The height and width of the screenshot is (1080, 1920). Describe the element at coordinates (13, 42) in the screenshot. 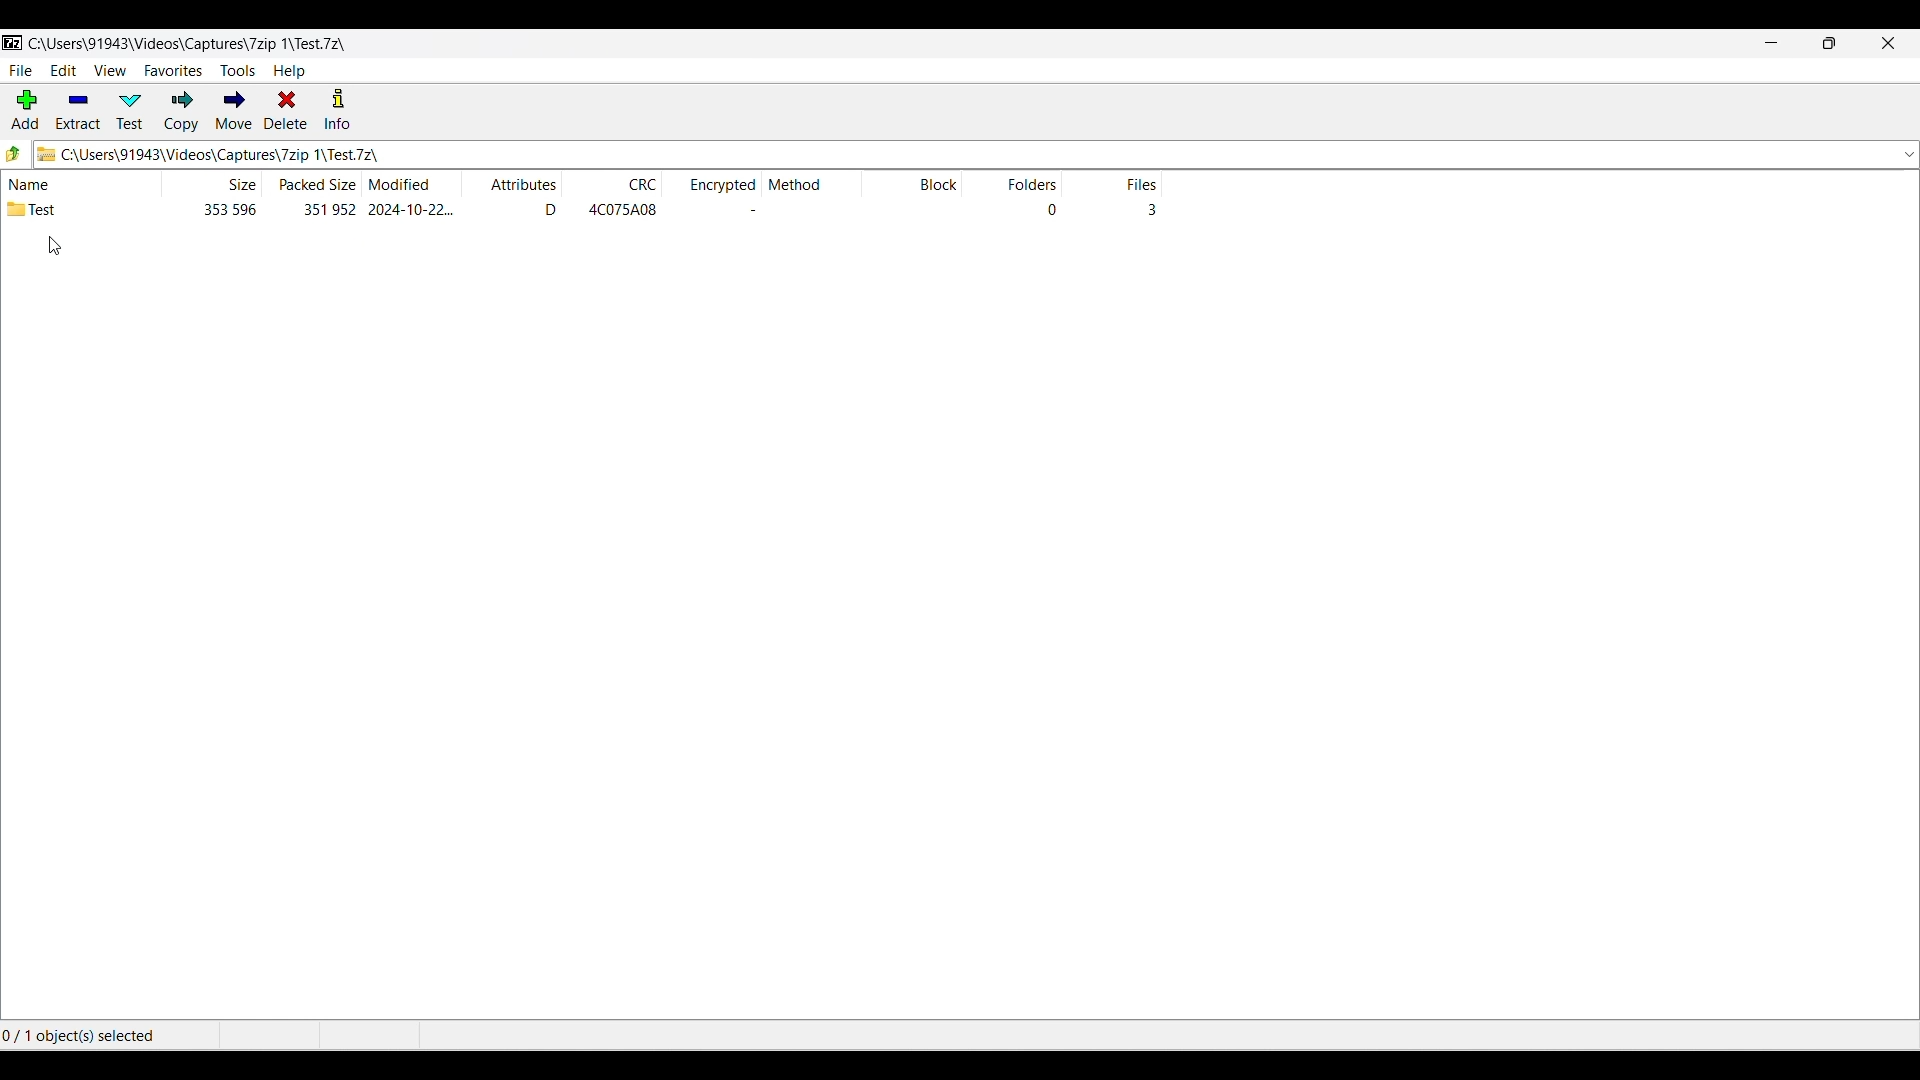

I see `Software logo` at that location.